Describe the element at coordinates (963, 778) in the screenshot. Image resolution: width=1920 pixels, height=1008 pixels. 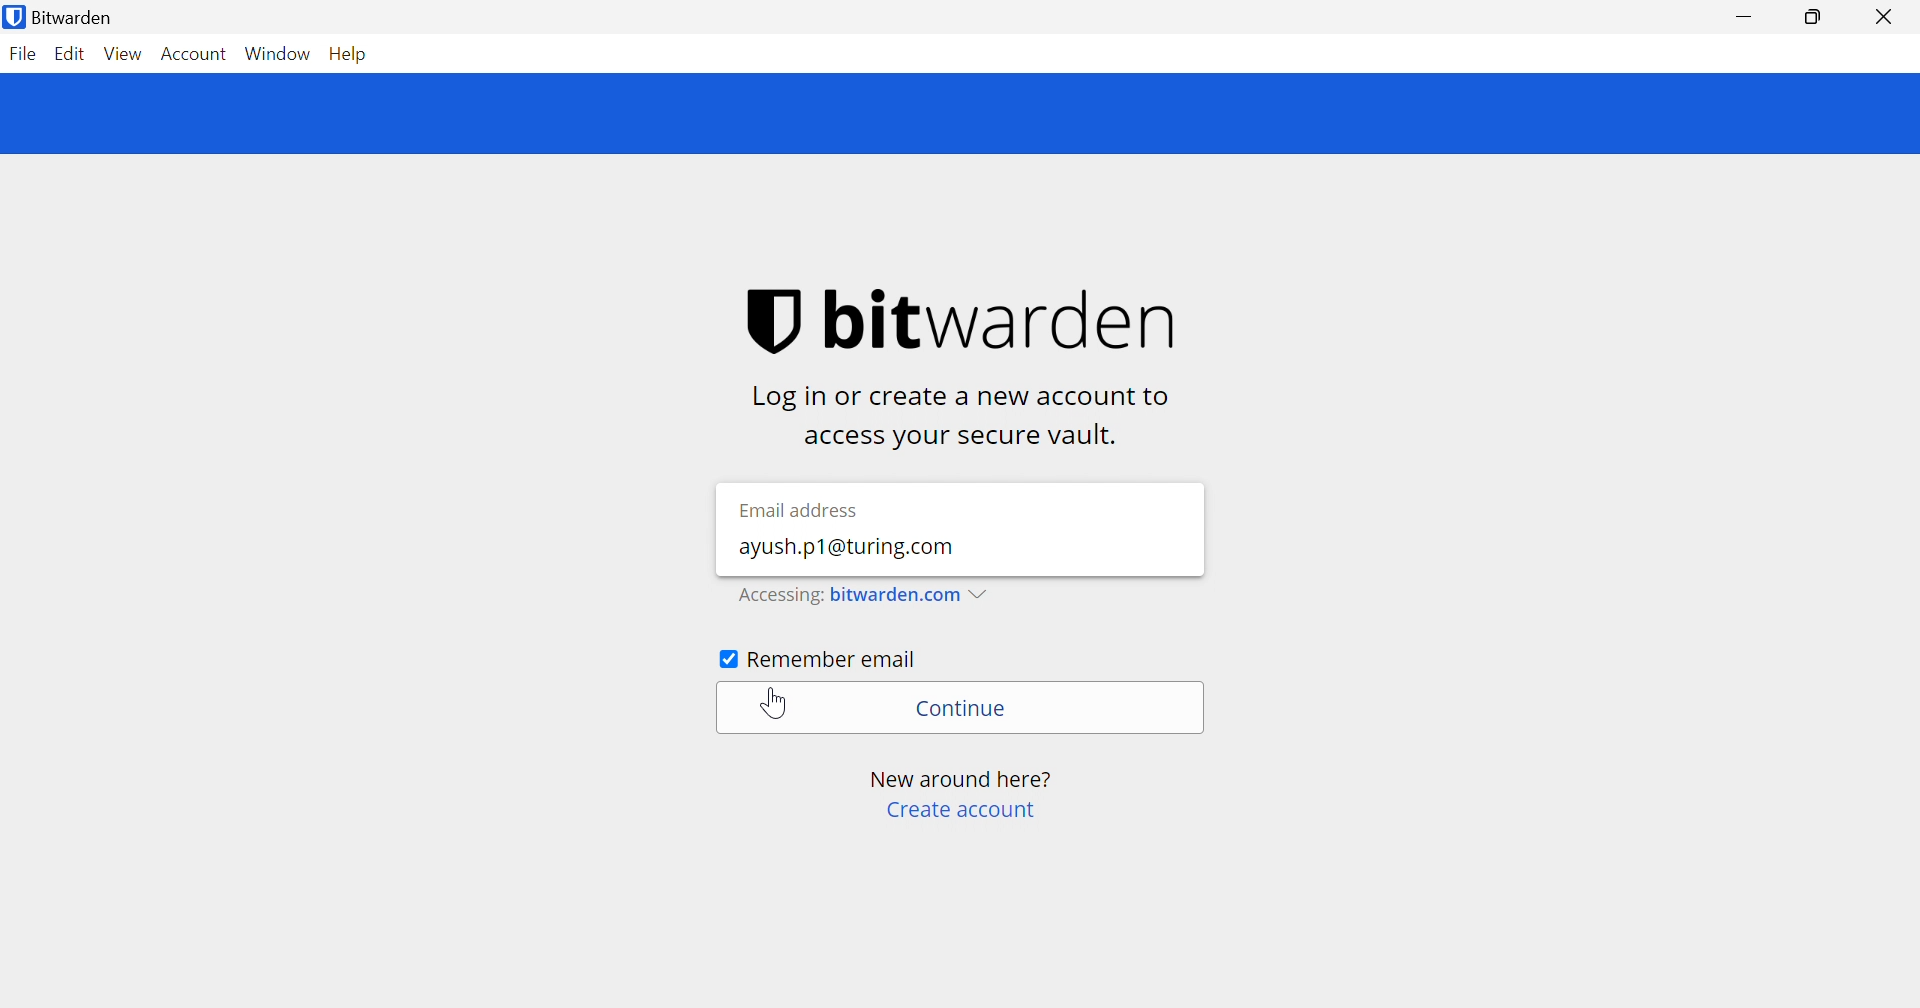
I see `New around here?` at that location.